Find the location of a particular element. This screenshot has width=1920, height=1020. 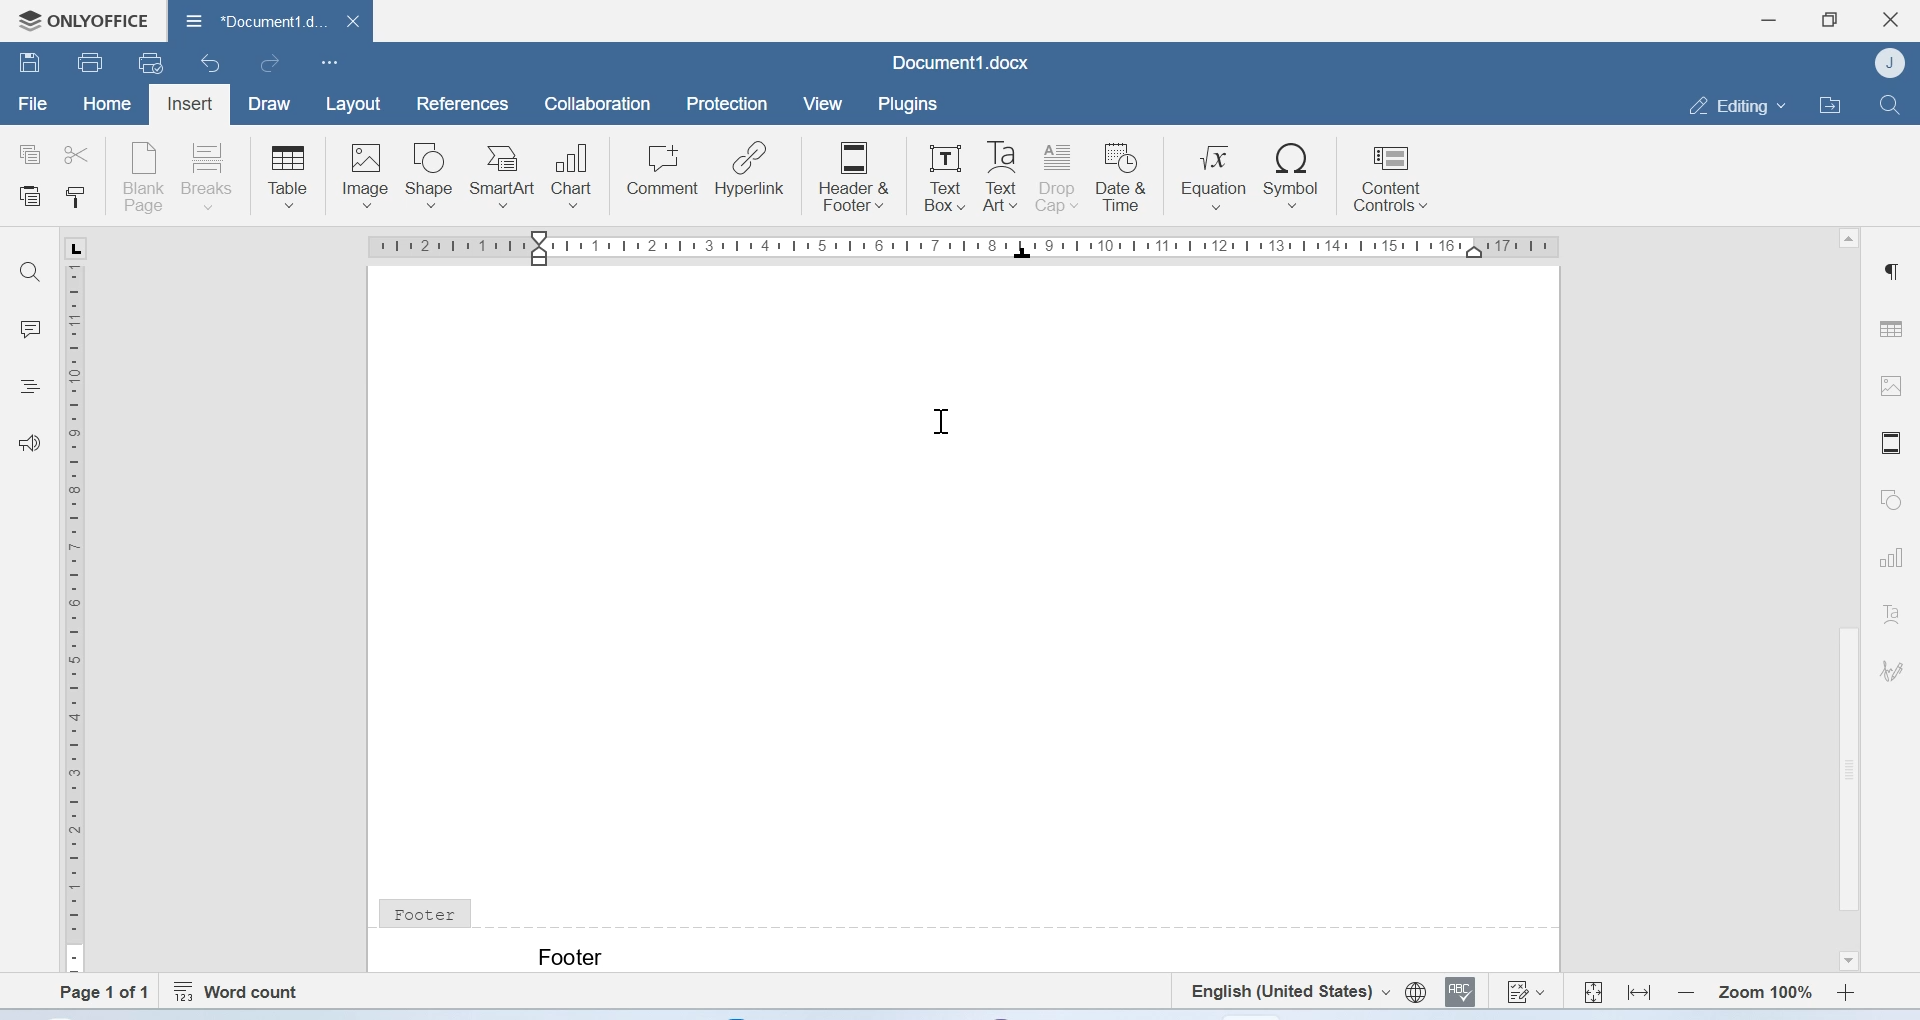

Text is located at coordinates (1891, 614).